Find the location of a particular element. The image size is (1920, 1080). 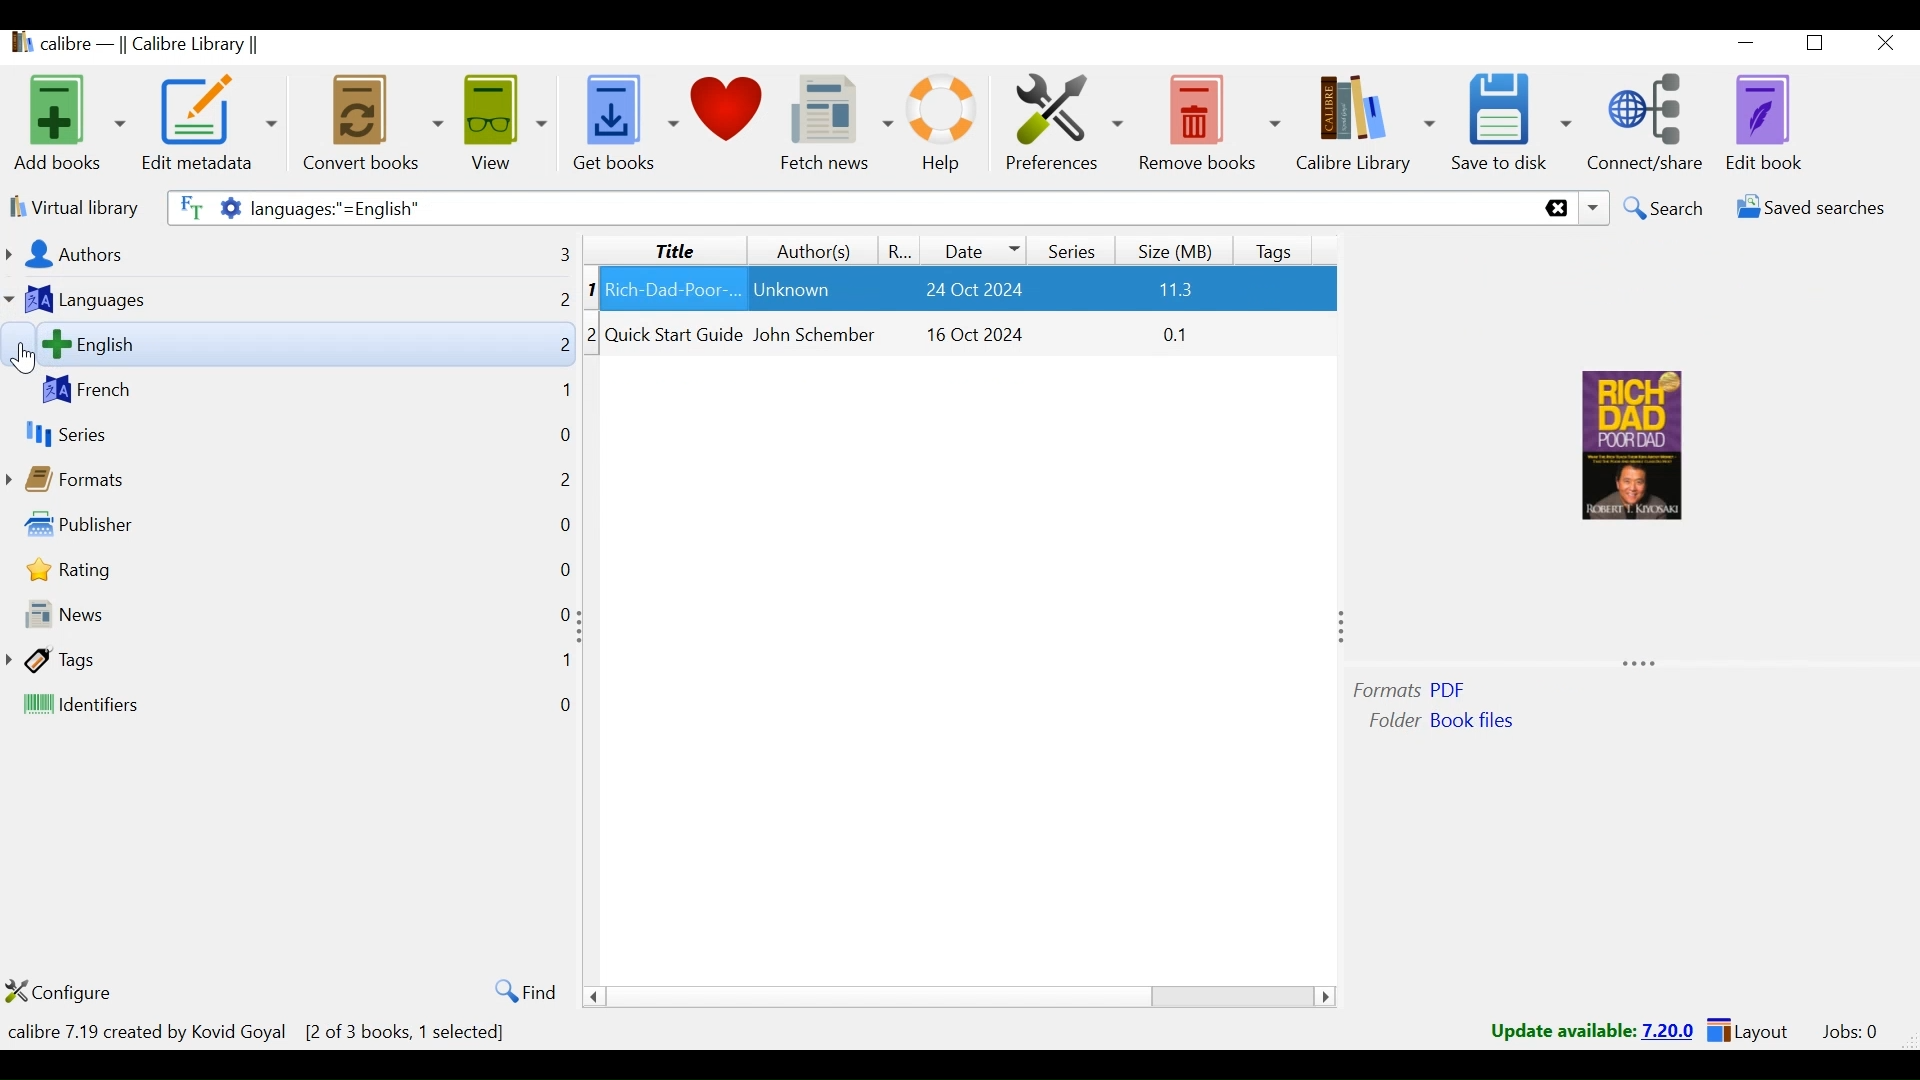

News is located at coordinates (167, 618).